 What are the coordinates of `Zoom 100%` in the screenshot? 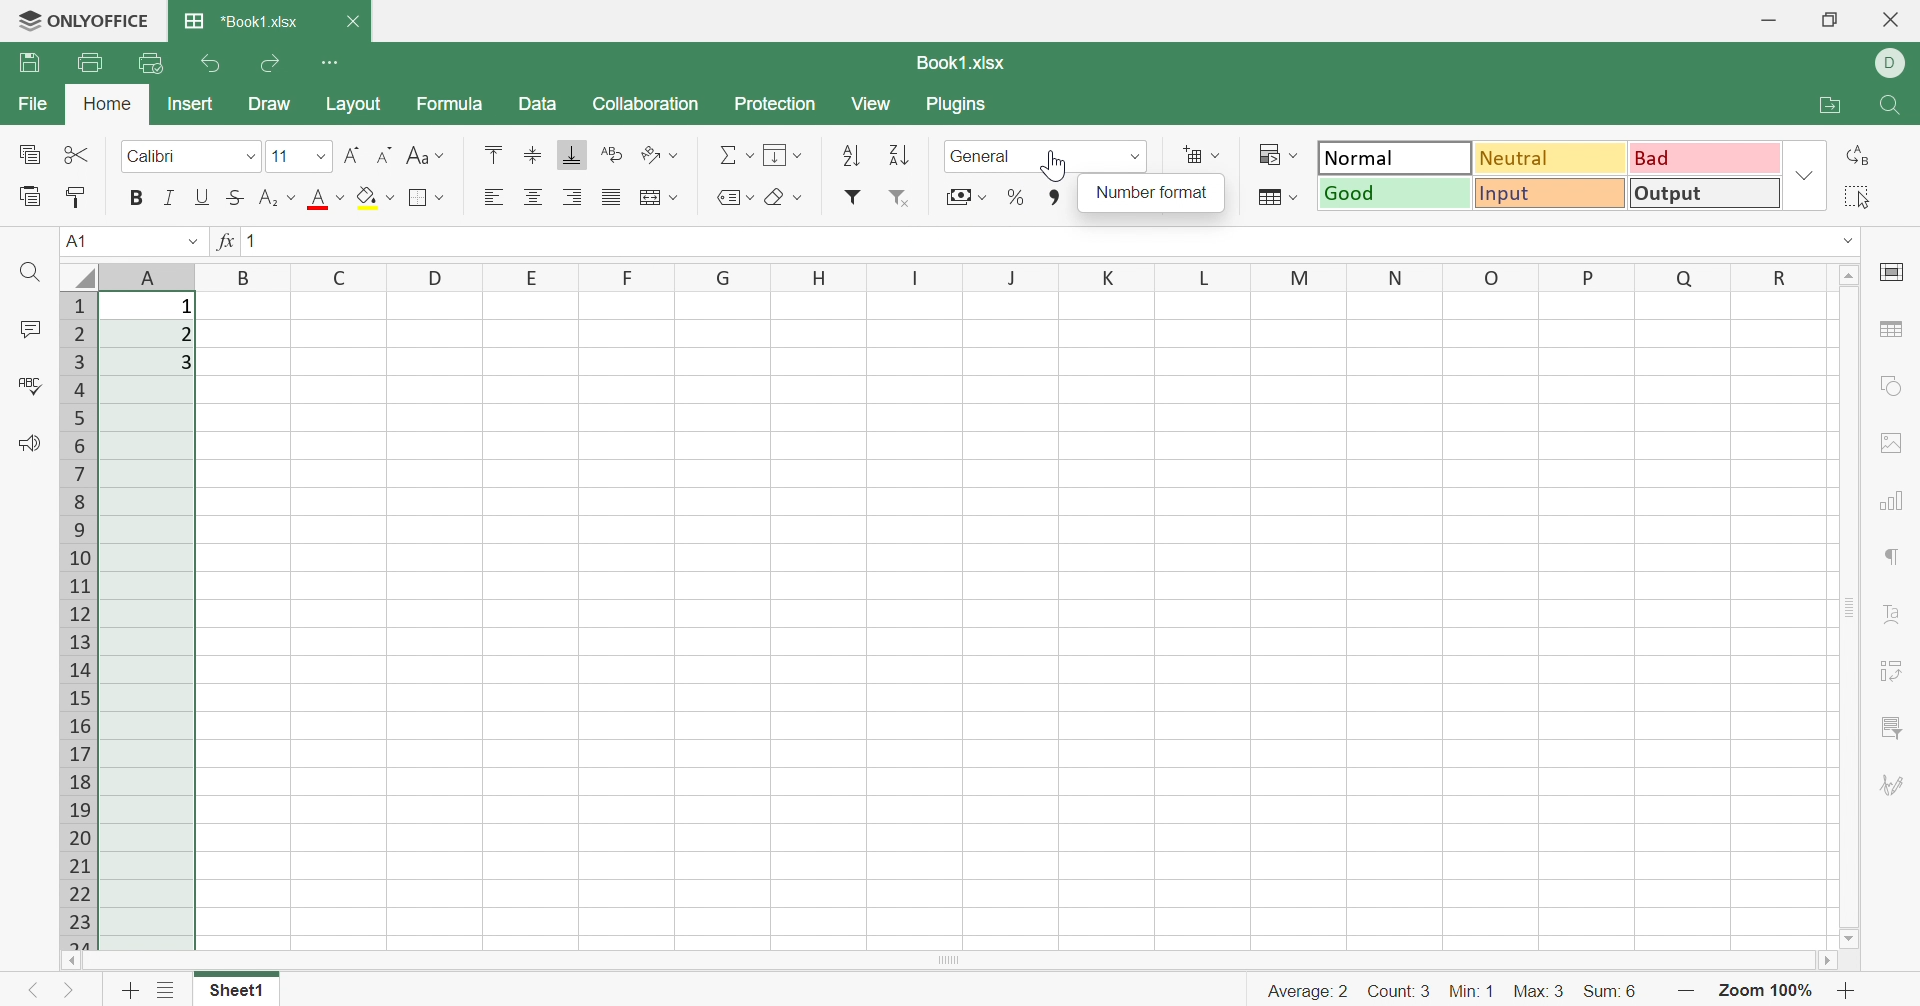 It's located at (1767, 993).